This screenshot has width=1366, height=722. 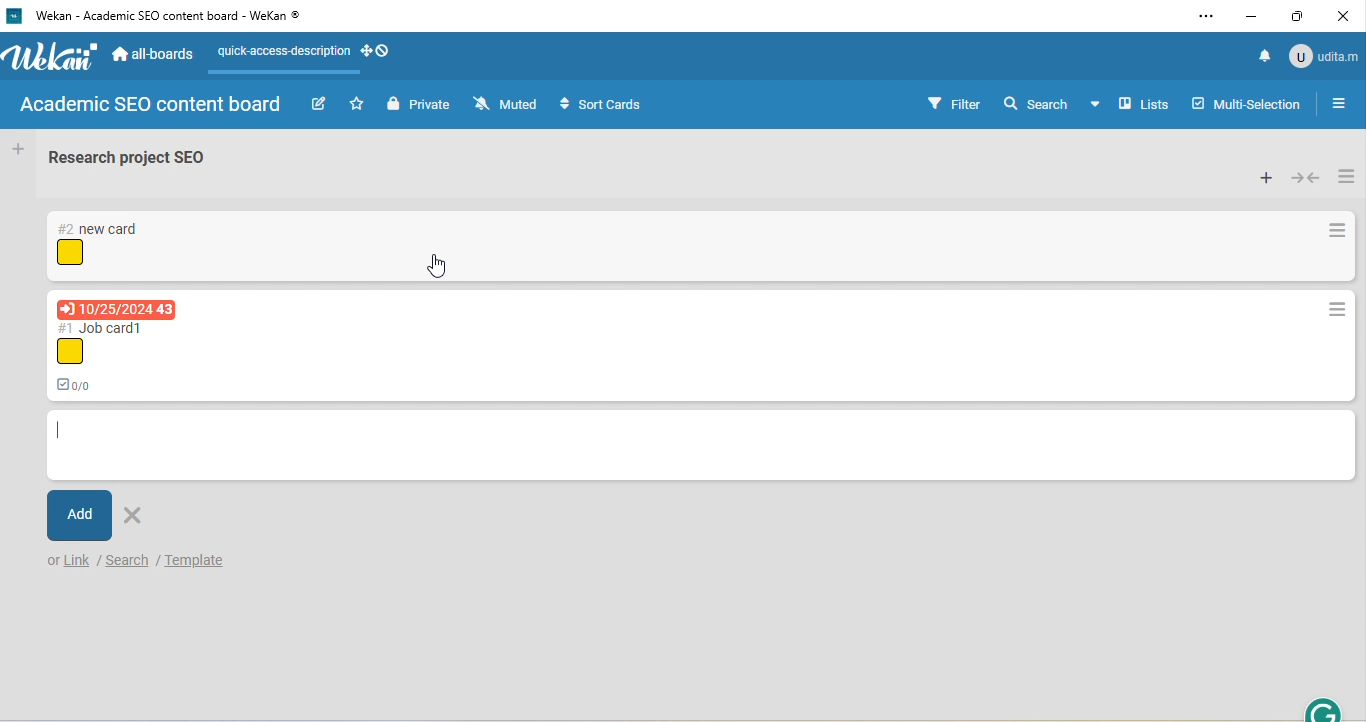 I want to click on wekan, so click(x=53, y=58).